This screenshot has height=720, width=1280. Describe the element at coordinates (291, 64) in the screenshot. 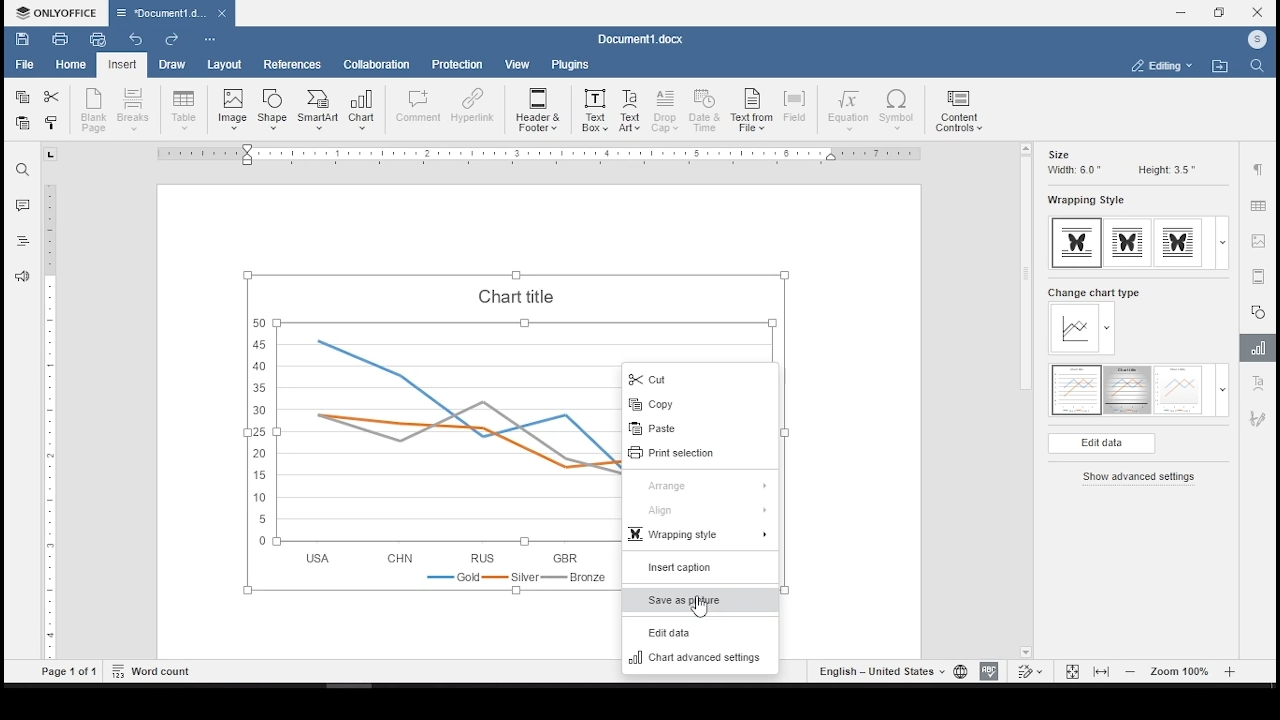

I see `references` at that location.